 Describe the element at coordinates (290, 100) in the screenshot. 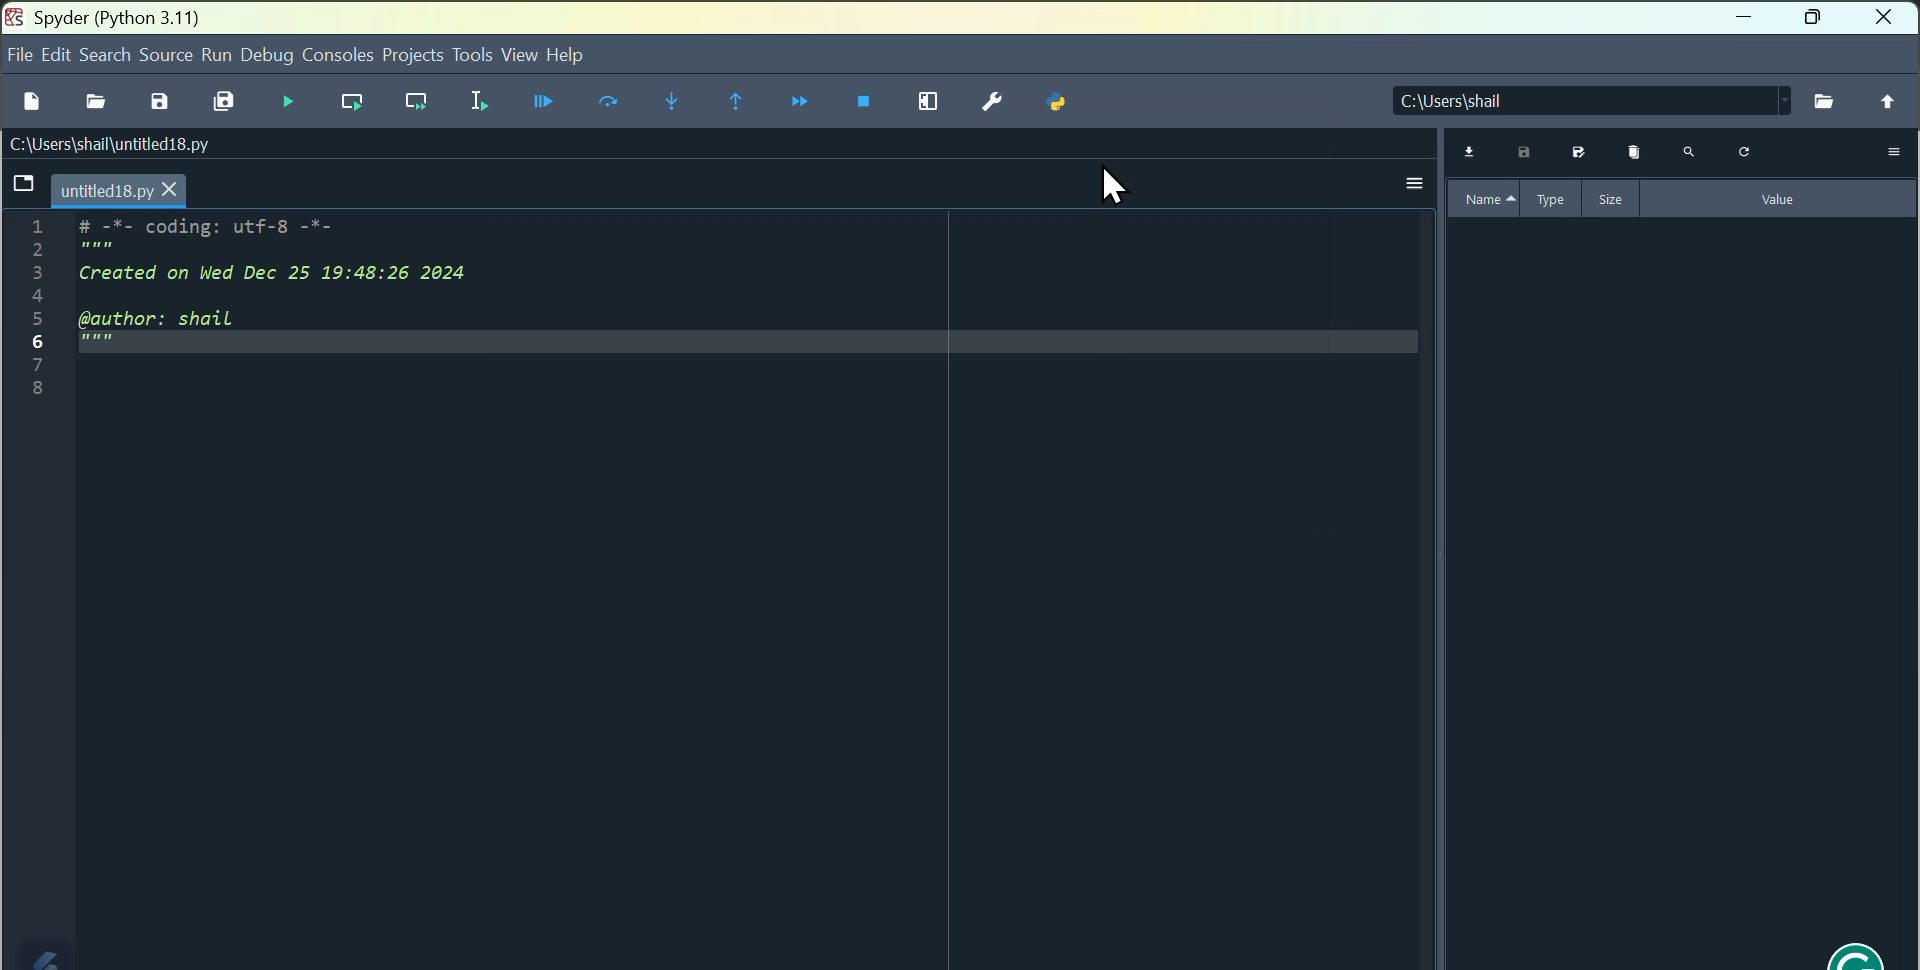

I see `Run file` at that location.